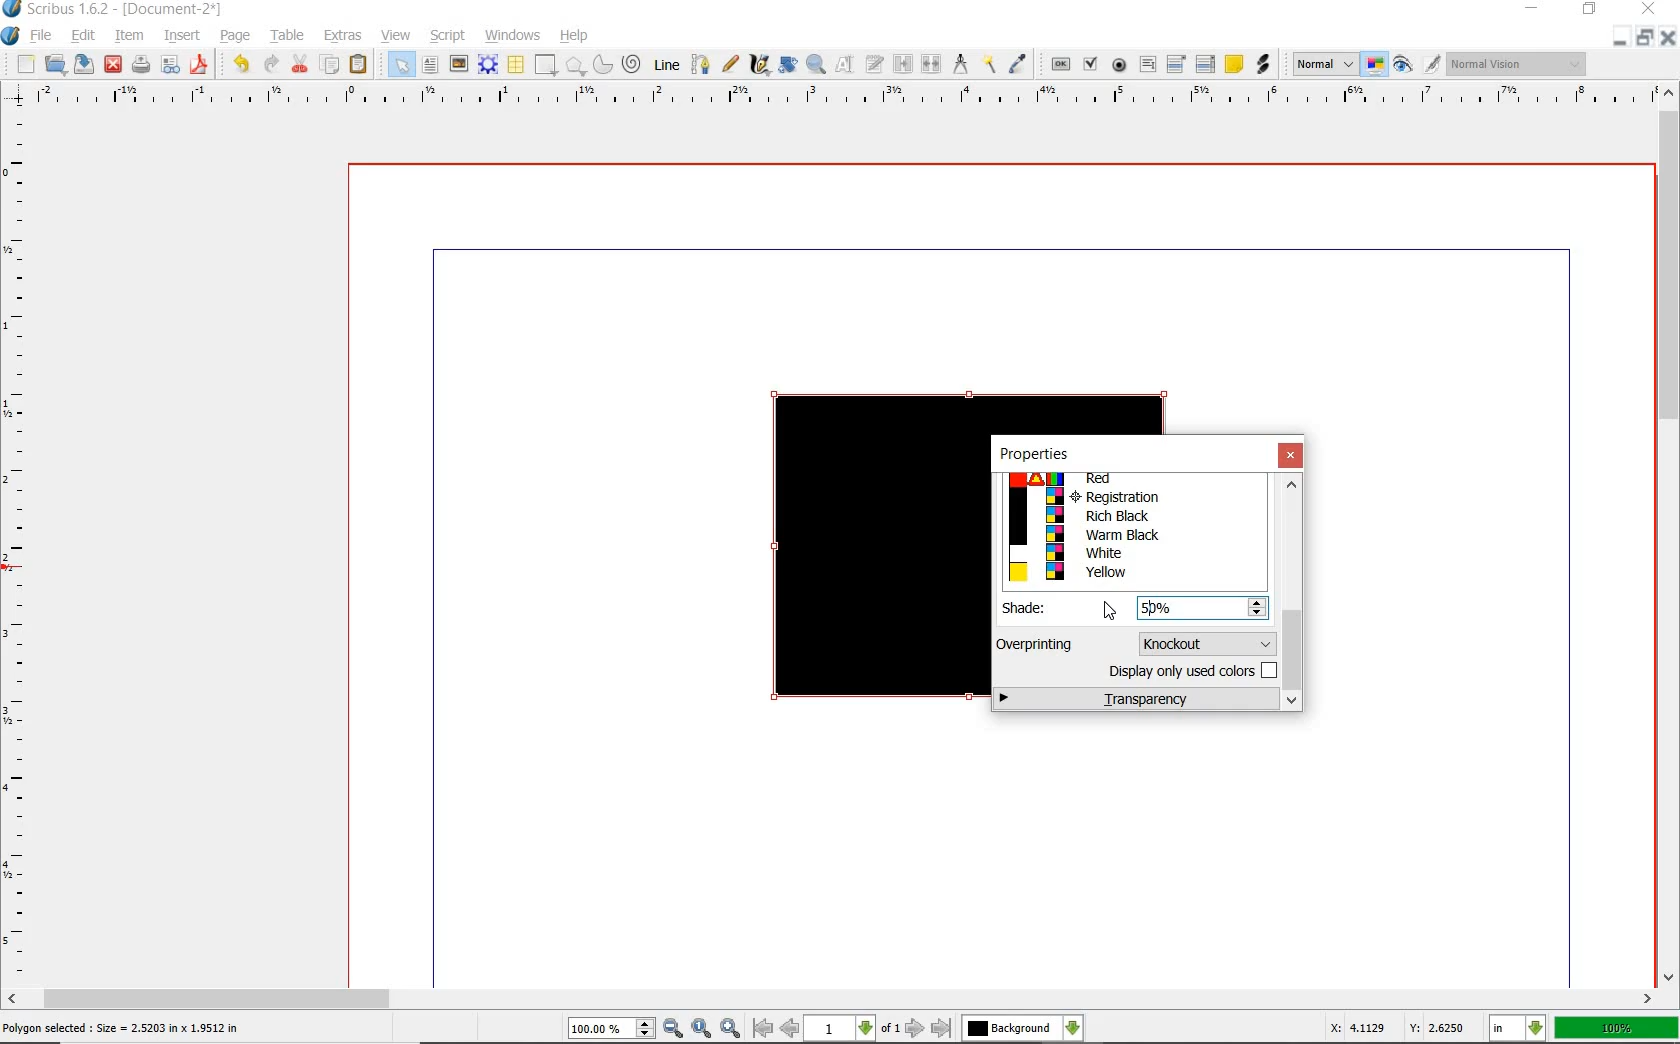  Describe the element at coordinates (730, 63) in the screenshot. I see `free hand line` at that location.